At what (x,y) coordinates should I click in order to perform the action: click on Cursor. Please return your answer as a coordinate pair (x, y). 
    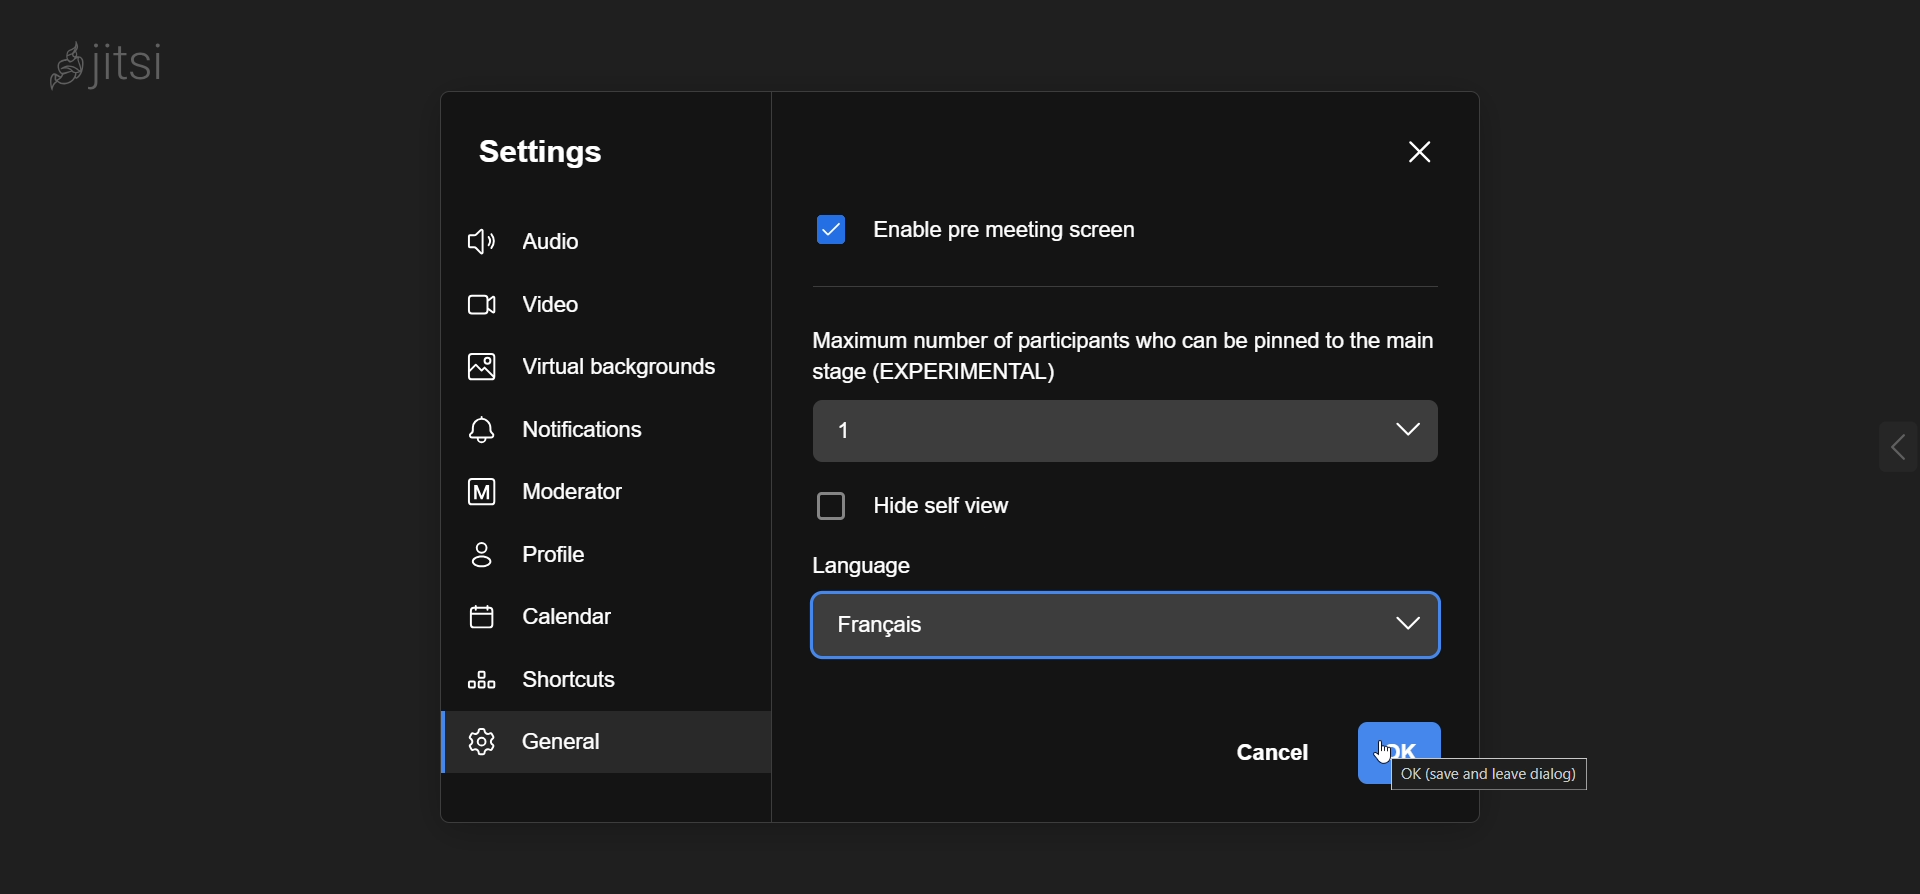
    Looking at the image, I should click on (1376, 762).